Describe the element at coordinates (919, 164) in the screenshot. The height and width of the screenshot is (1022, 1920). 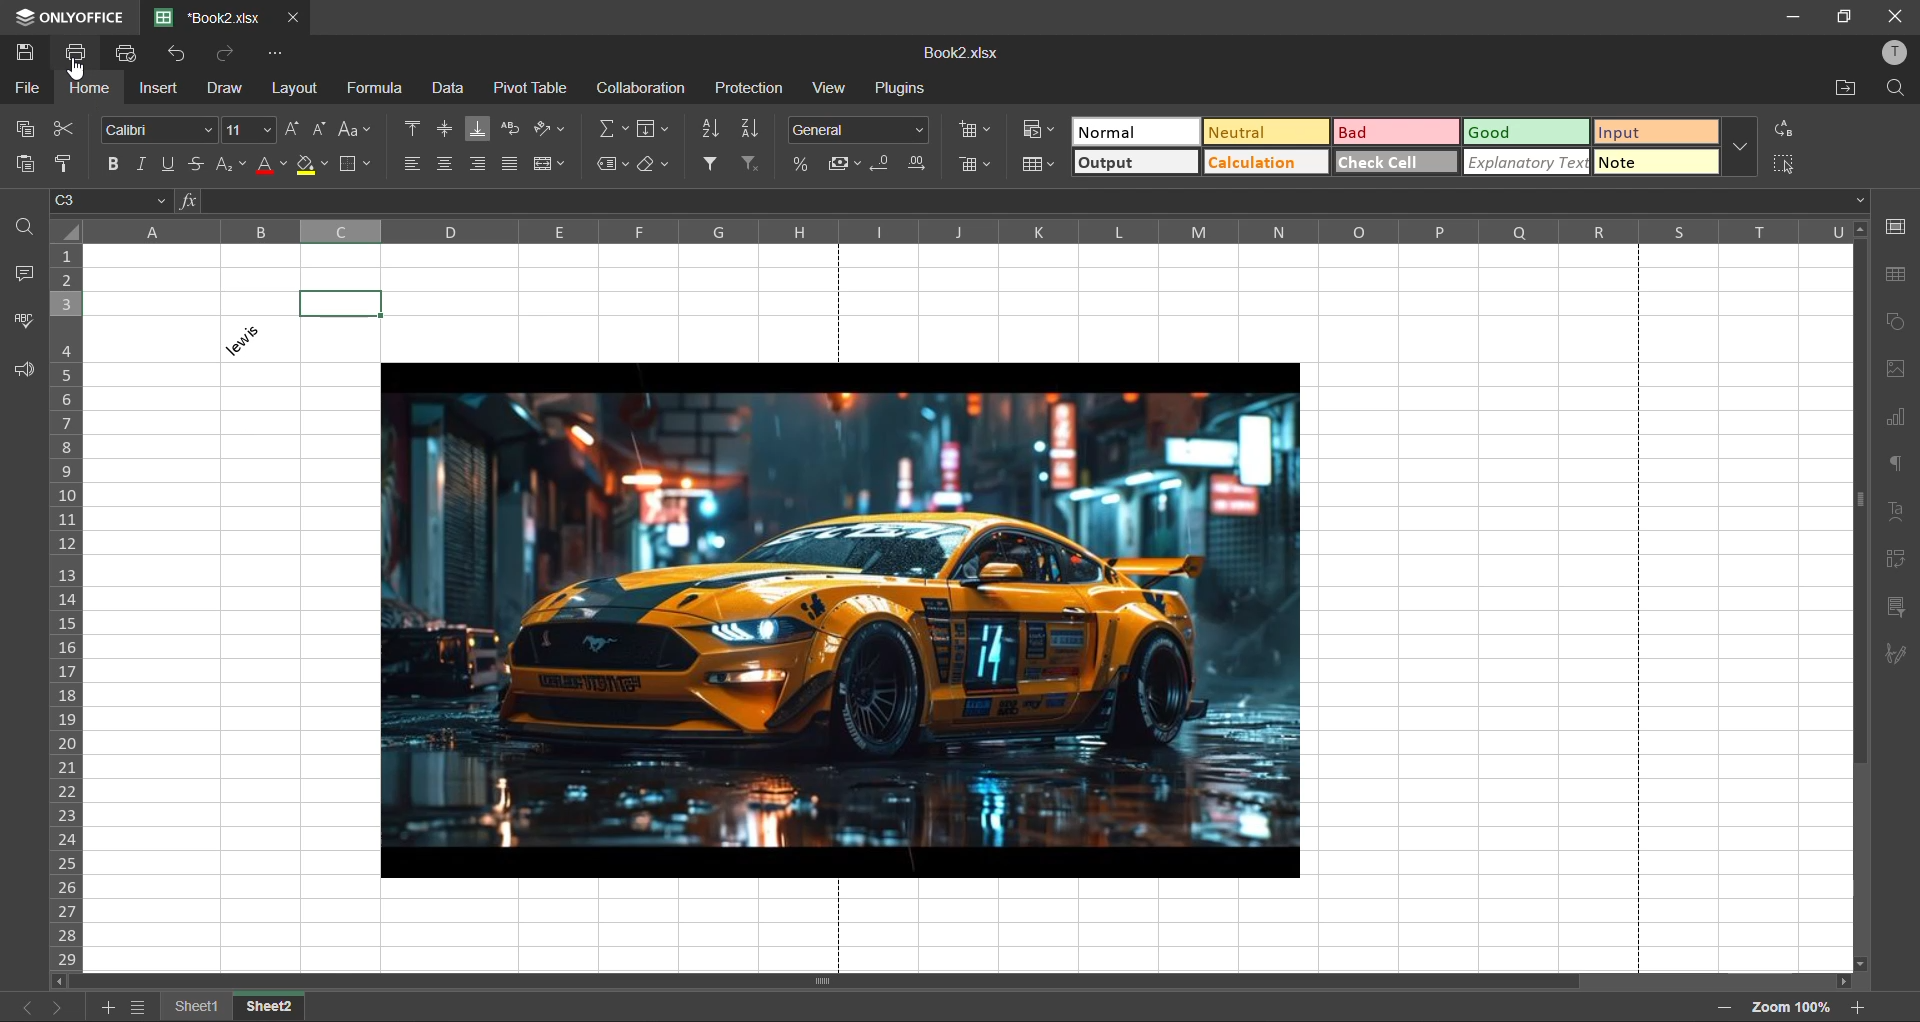
I see `increase decimal` at that location.